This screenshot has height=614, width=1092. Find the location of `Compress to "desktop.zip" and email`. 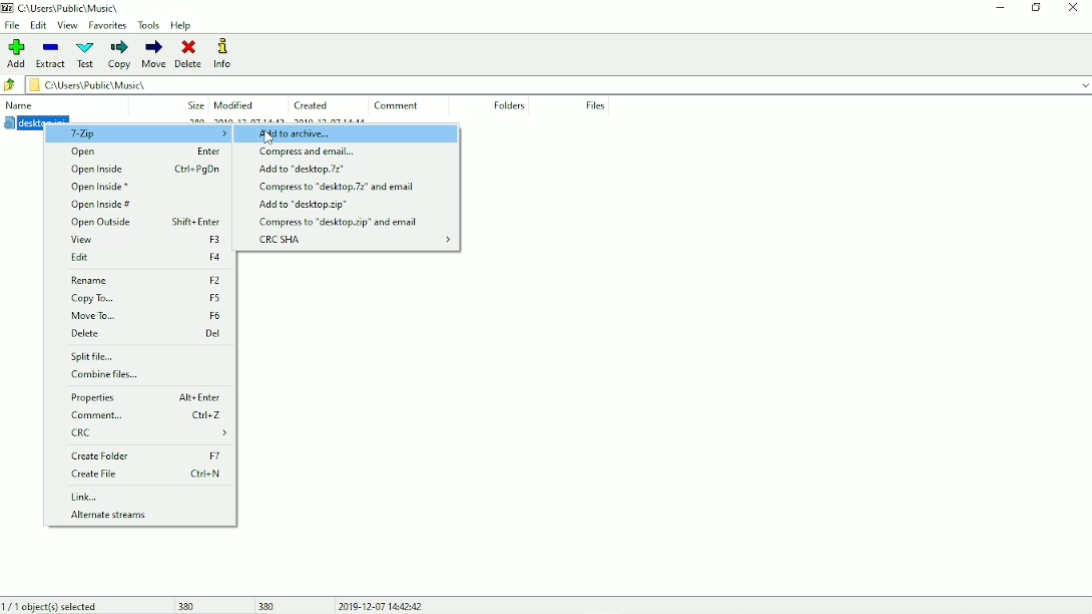

Compress to "desktop.zip" and email is located at coordinates (340, 222).